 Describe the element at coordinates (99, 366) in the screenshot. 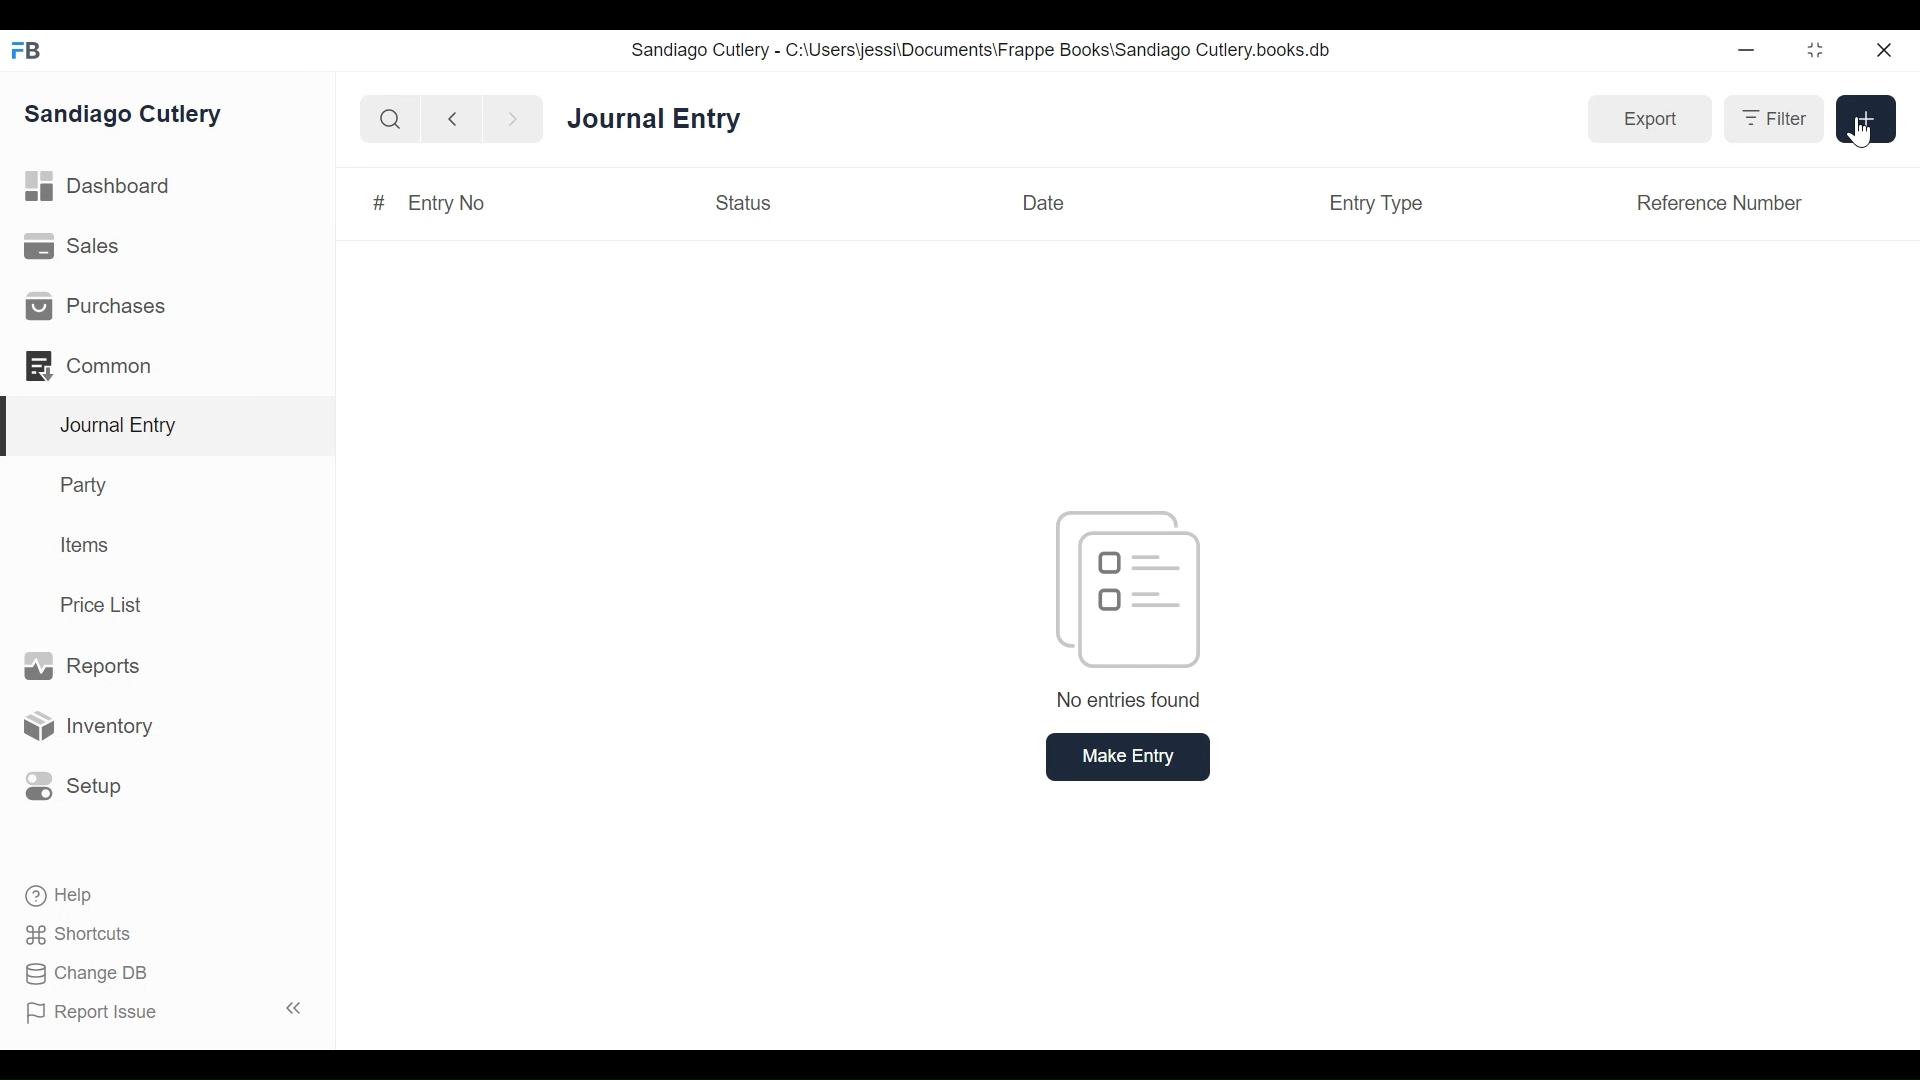

I see `Common` at that location.